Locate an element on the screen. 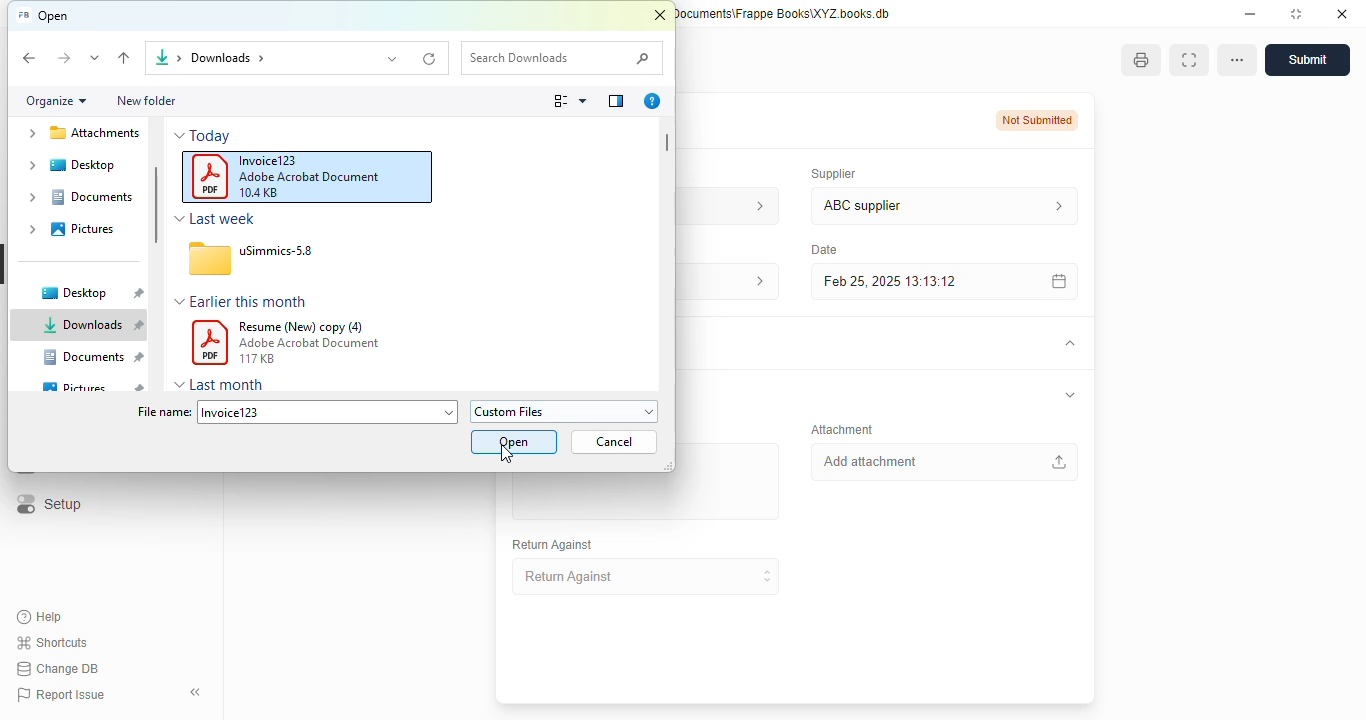 This screenshot has height=720, width=1366. get help is located at coordinates (652, 101).